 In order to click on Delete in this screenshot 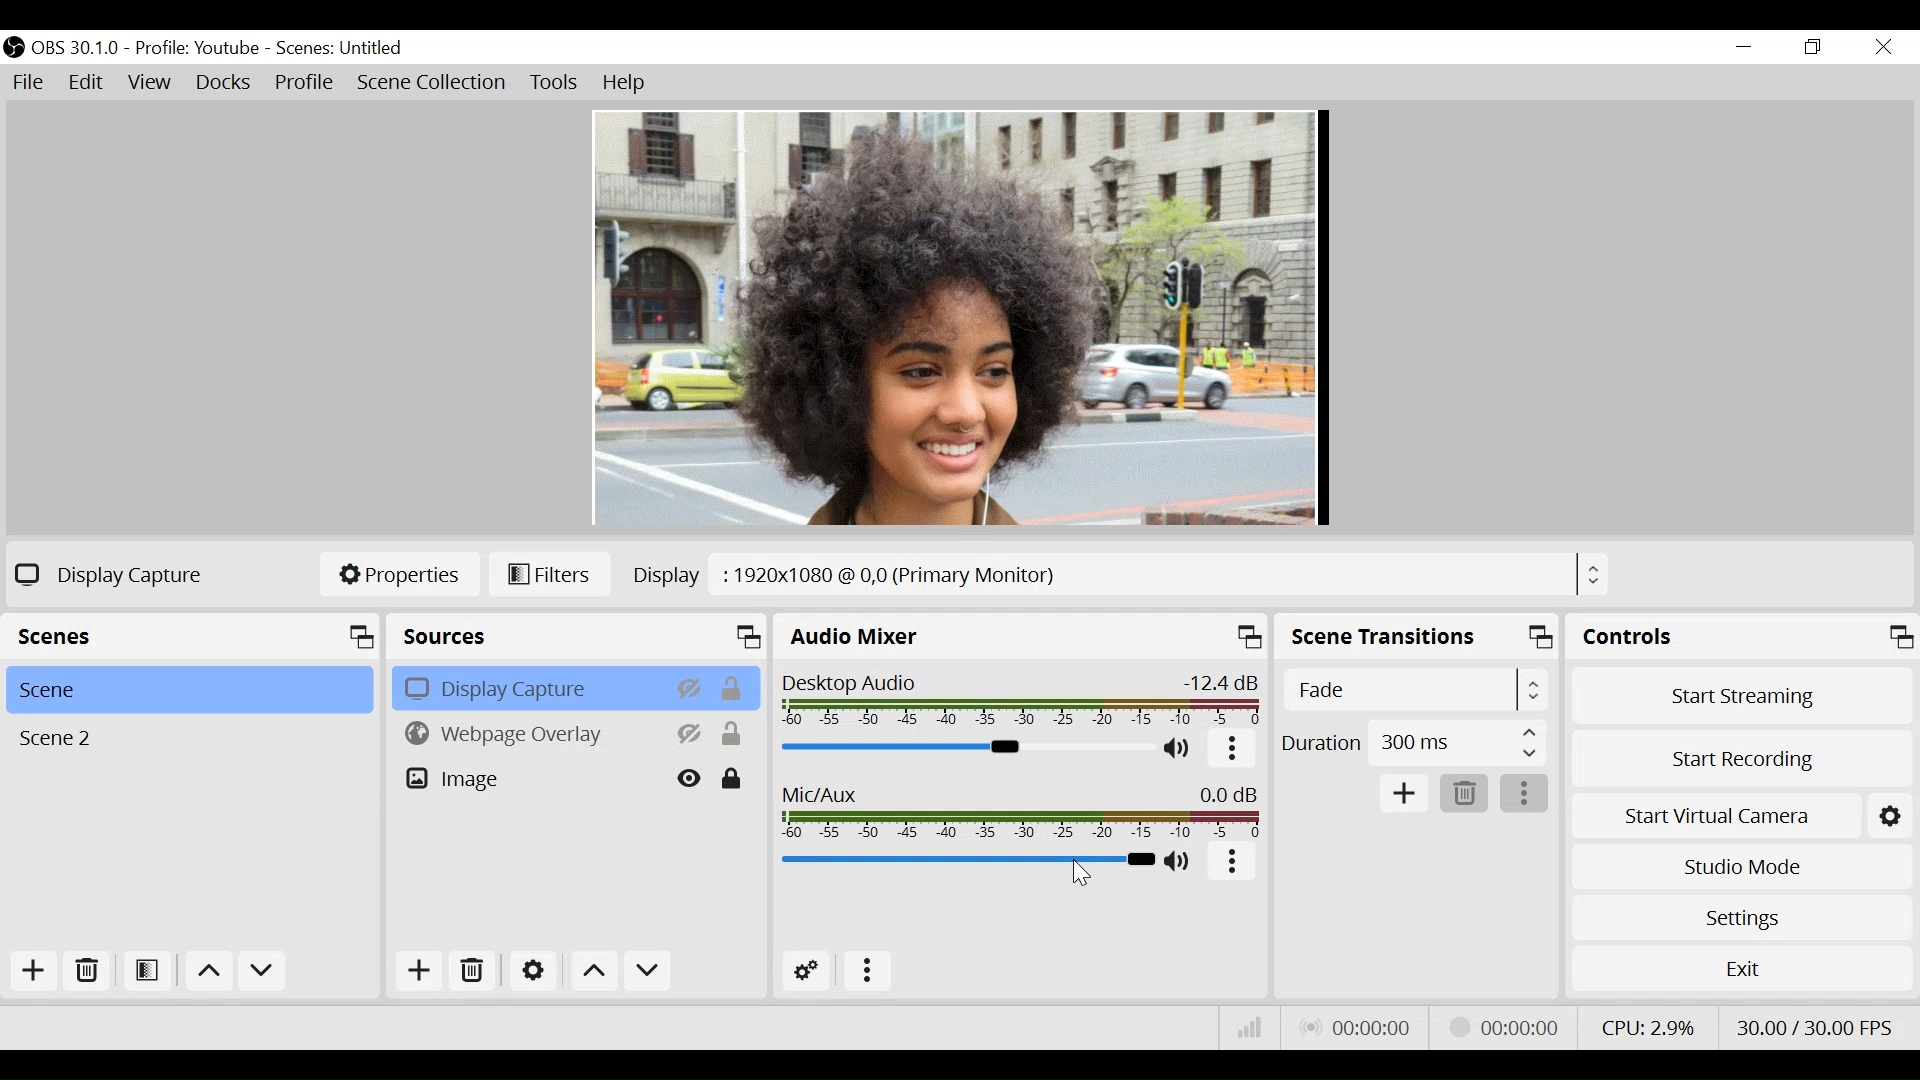, I will do `click(89, 973)`.